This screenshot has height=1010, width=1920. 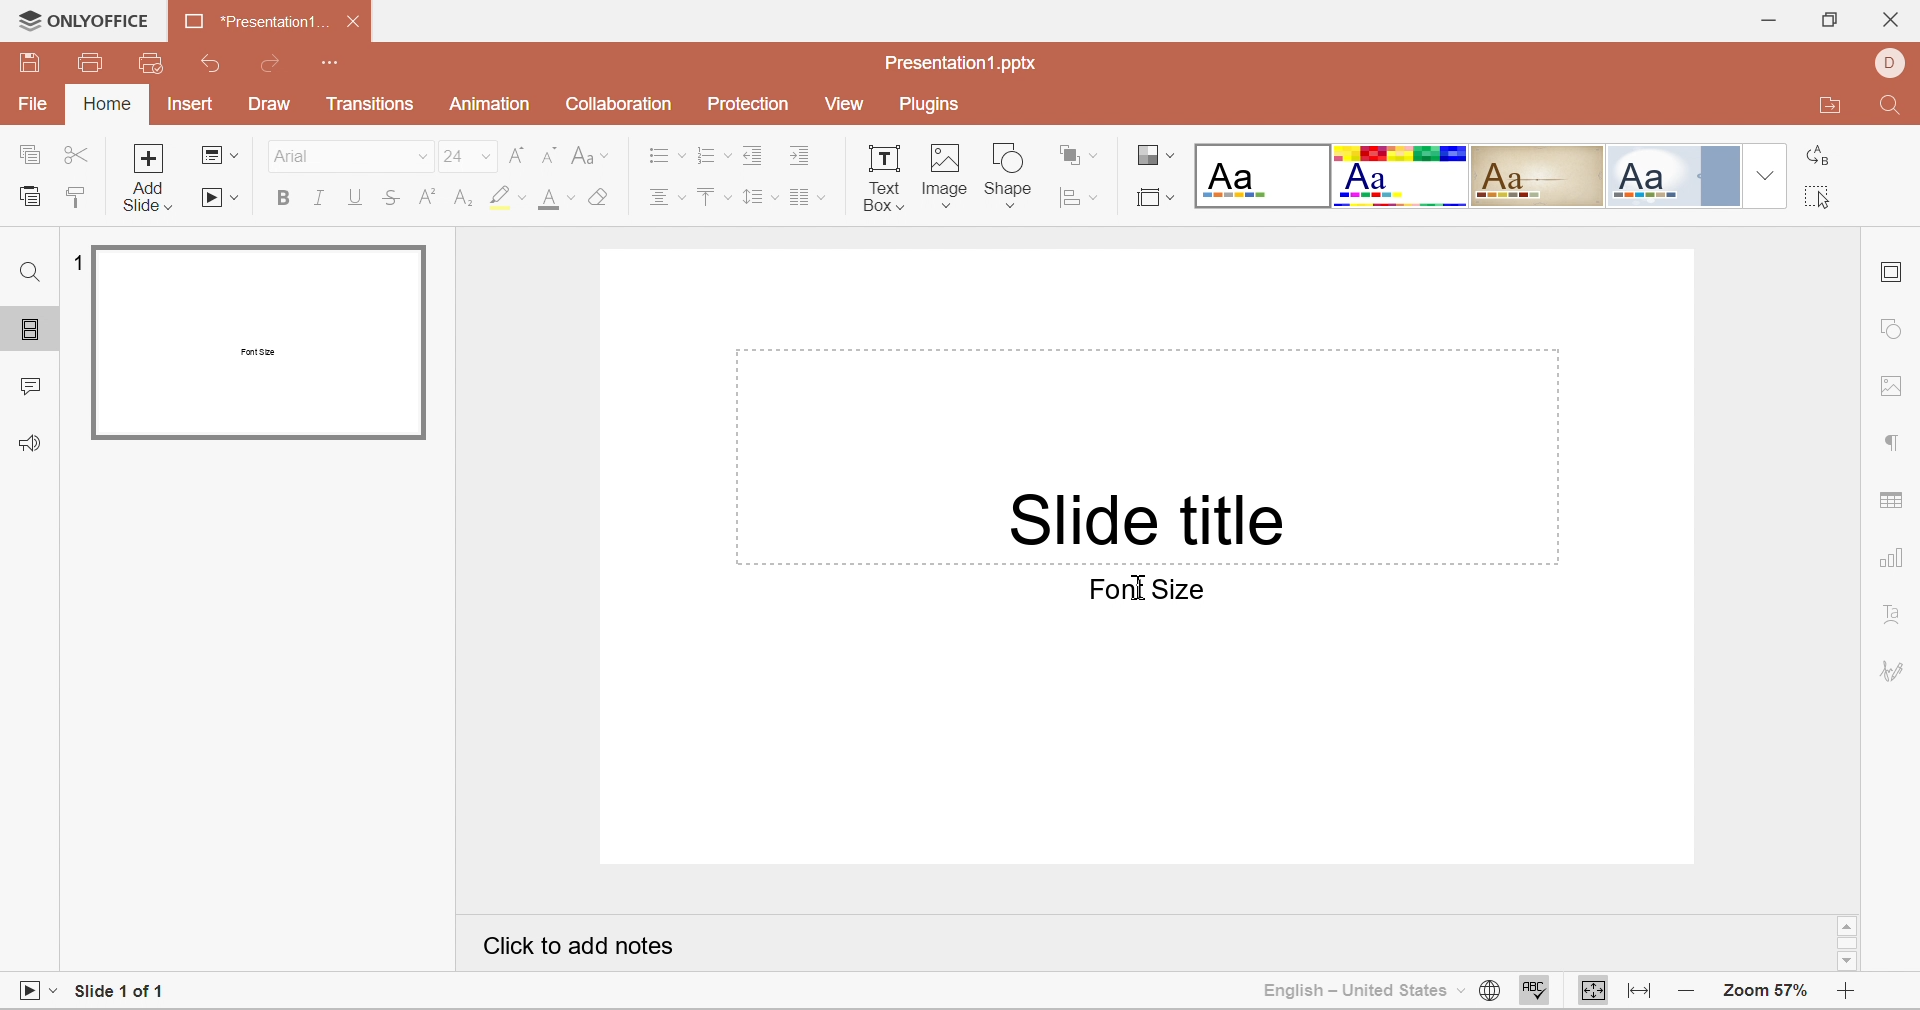 What do you see at coordinates (489, 159) in the screenshot?
I see `Drop Down` at bounding box center [489, 159].